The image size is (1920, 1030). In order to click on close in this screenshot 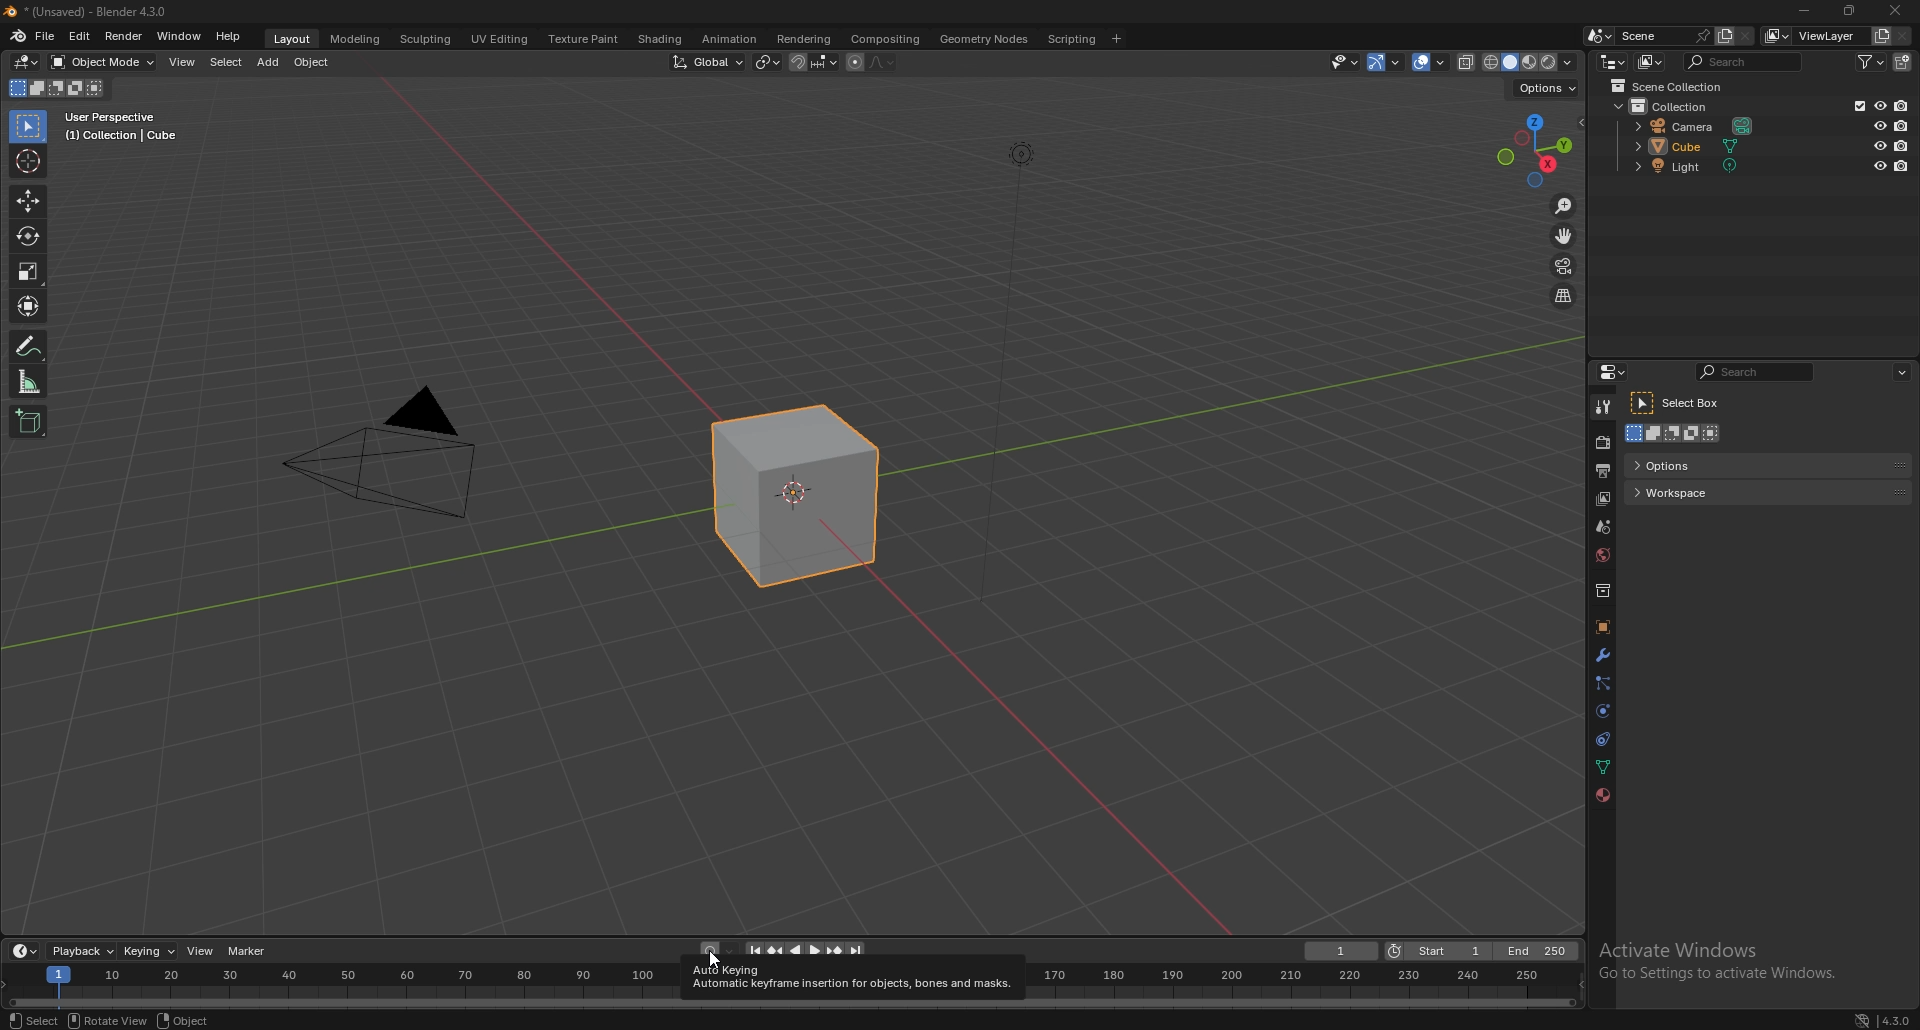, I will do `click(1895, 11)`.